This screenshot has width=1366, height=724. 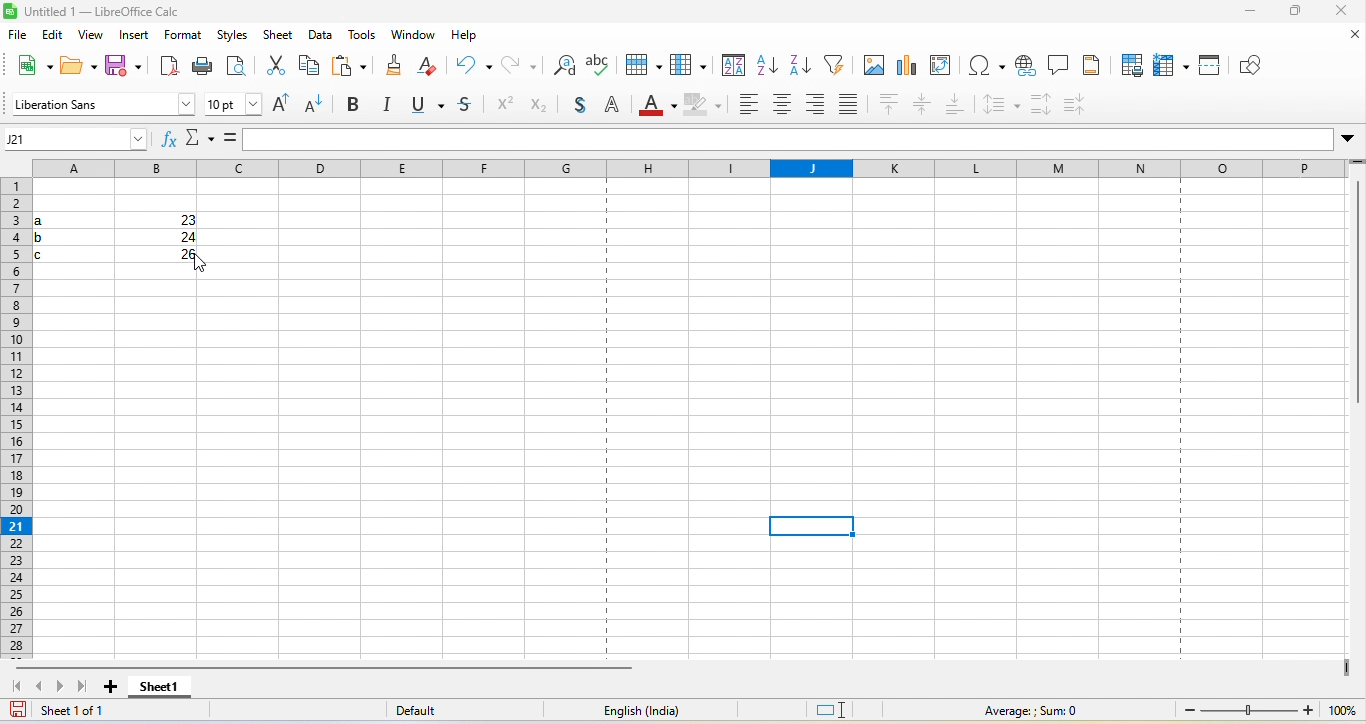 What do you see at coordinates (182, 237) in the screenshot?
I see `24` at bounding box center [182, 237].